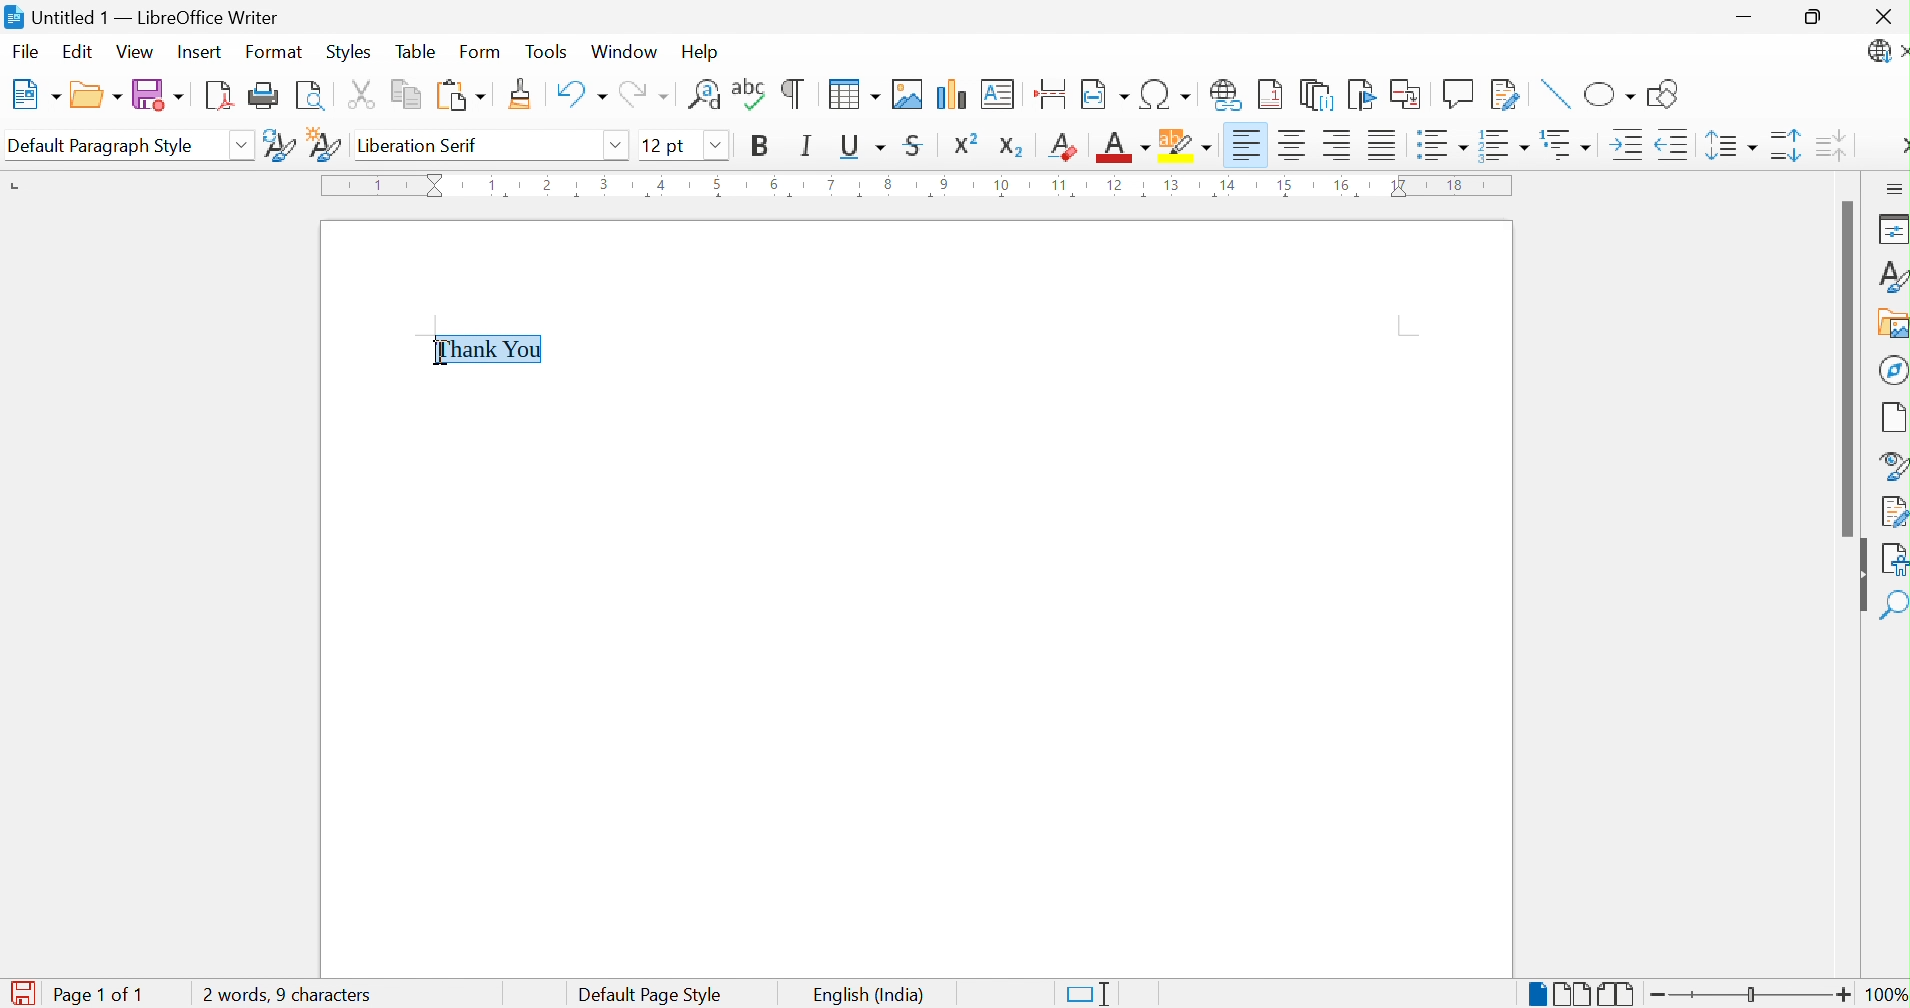 The height and width of the screenshot is (1008, 1910). Describe the element at coordinates (403, 94) in the screenshot. I see `Copy` at that location.